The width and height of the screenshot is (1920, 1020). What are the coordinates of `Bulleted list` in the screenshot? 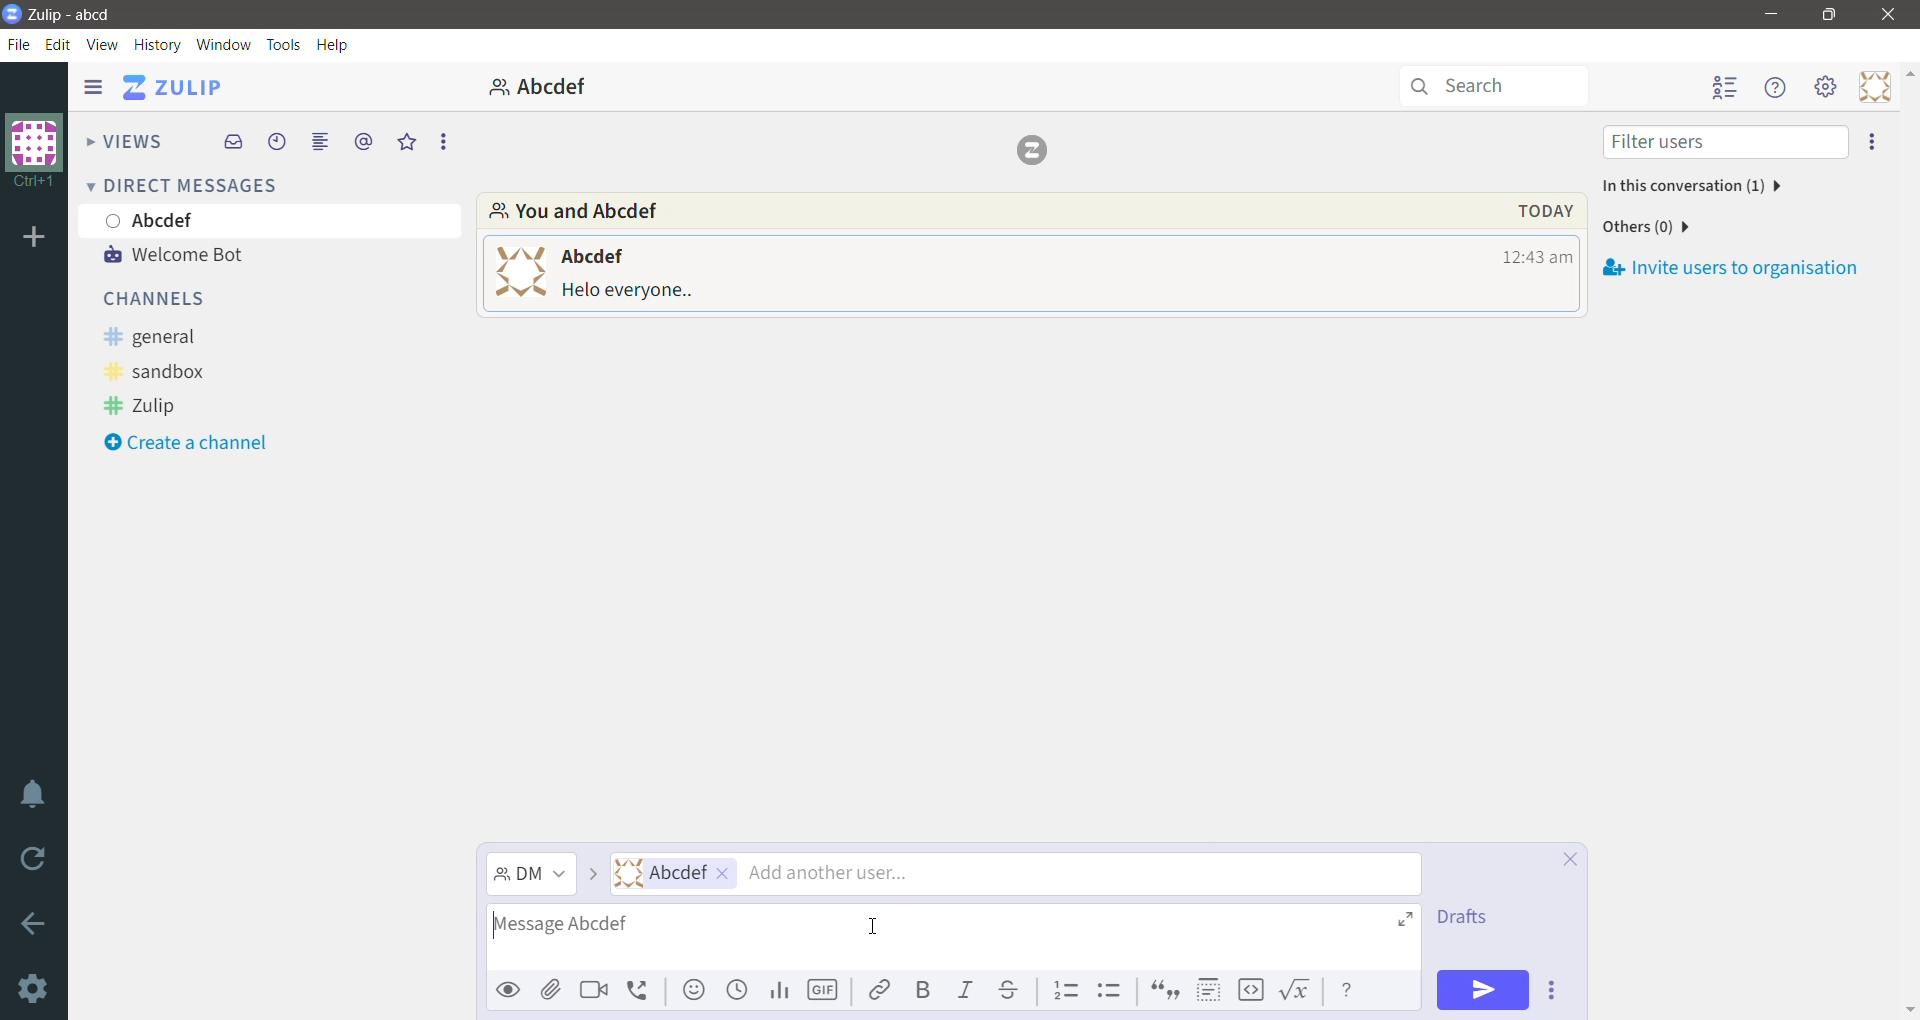 It's located at (1109, 990).